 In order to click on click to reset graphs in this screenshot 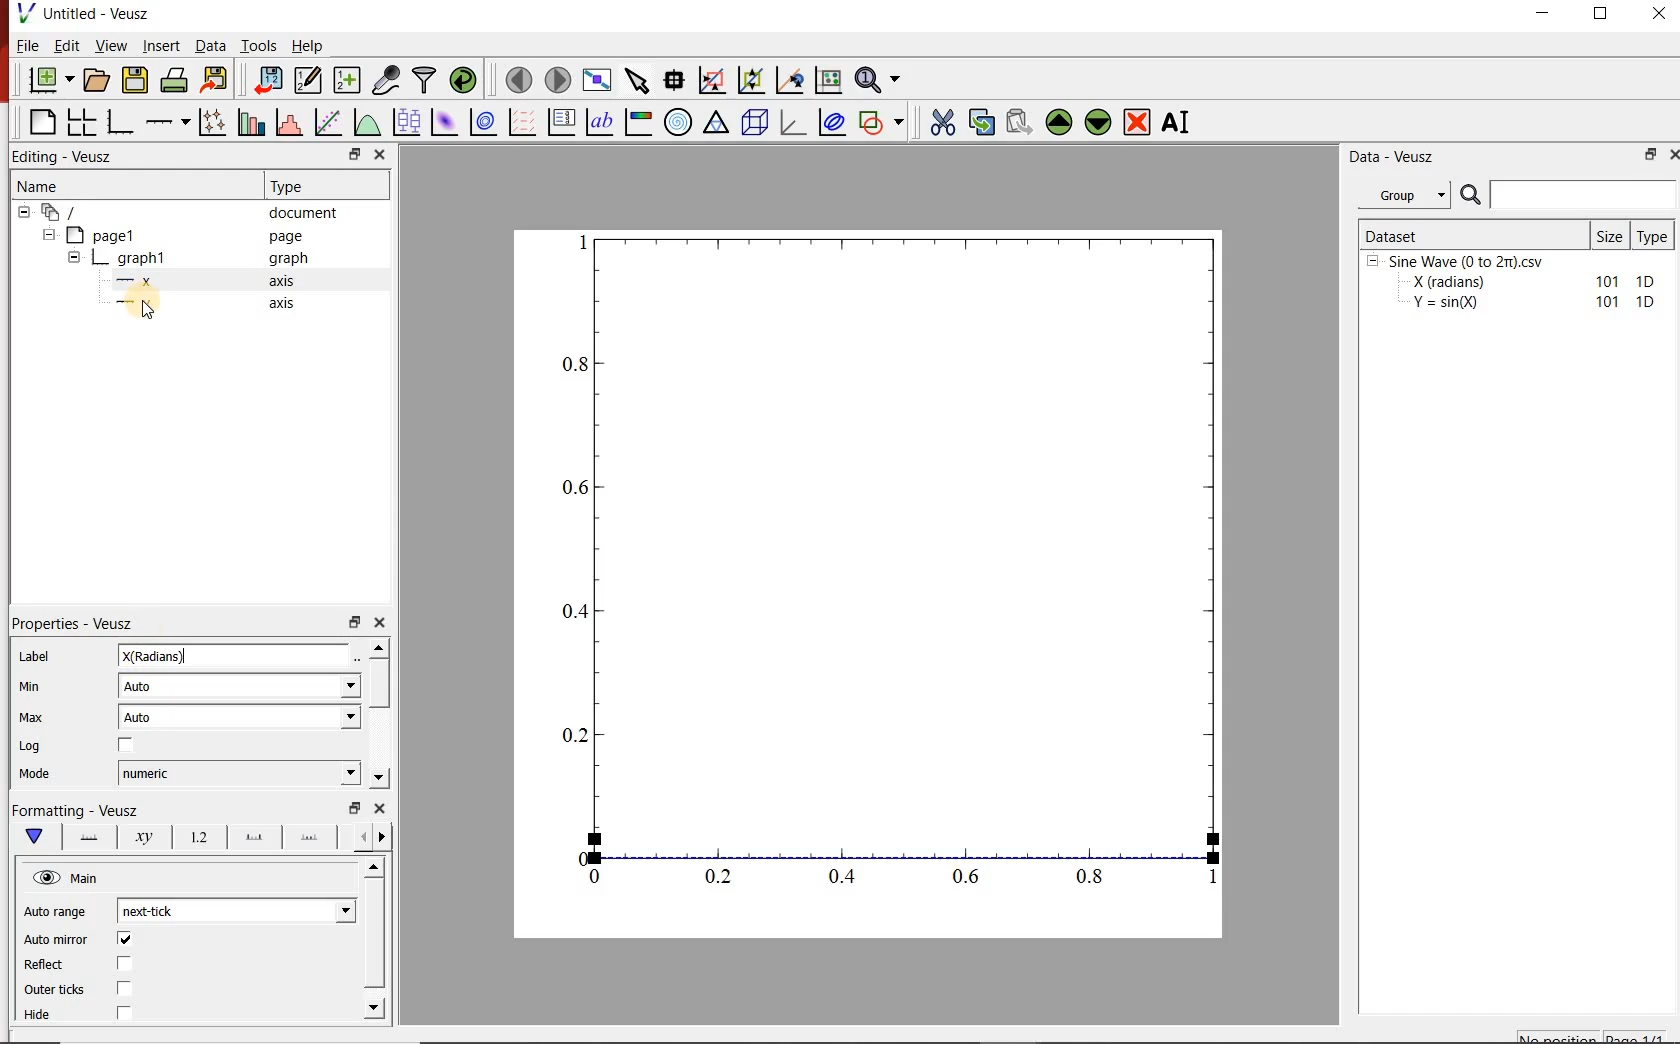, I will do `click(828, 79)`.